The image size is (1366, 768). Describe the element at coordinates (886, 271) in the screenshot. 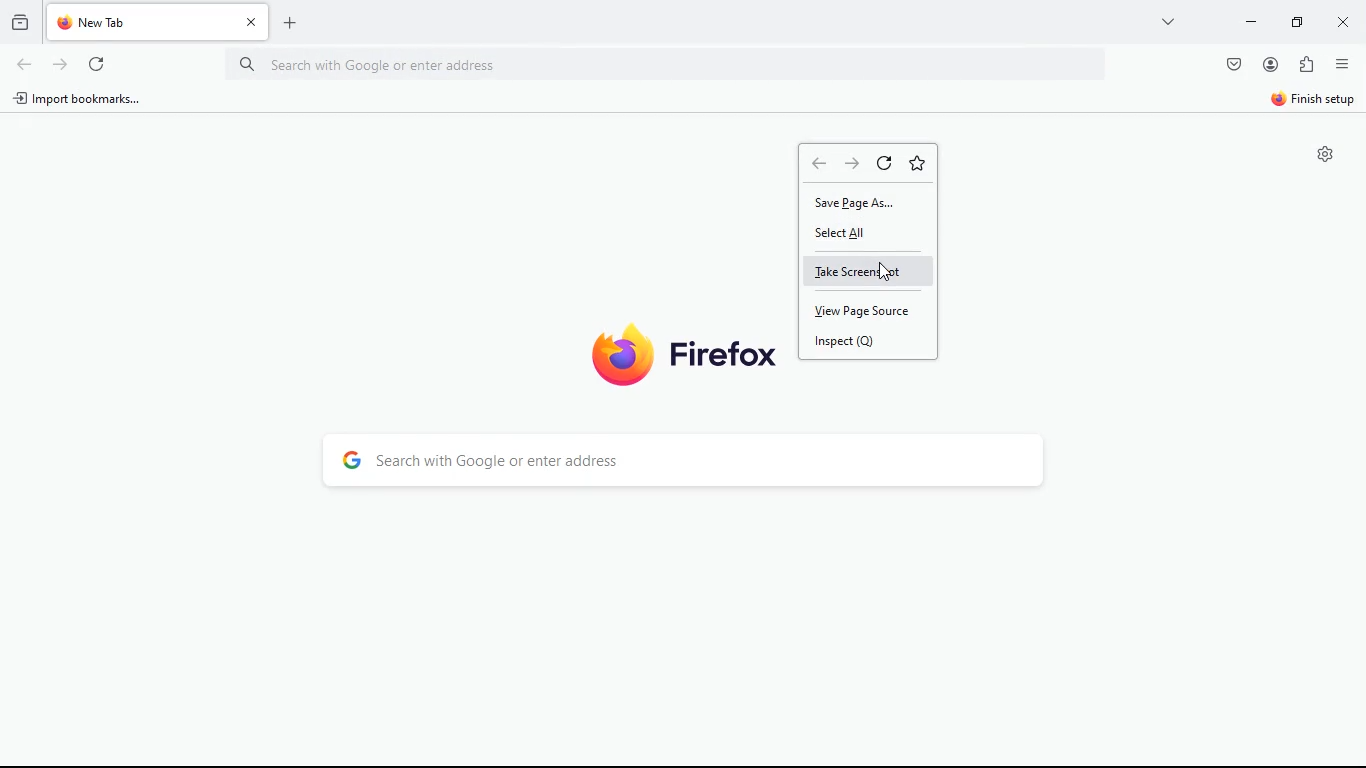

I see `Cursor` at that location.